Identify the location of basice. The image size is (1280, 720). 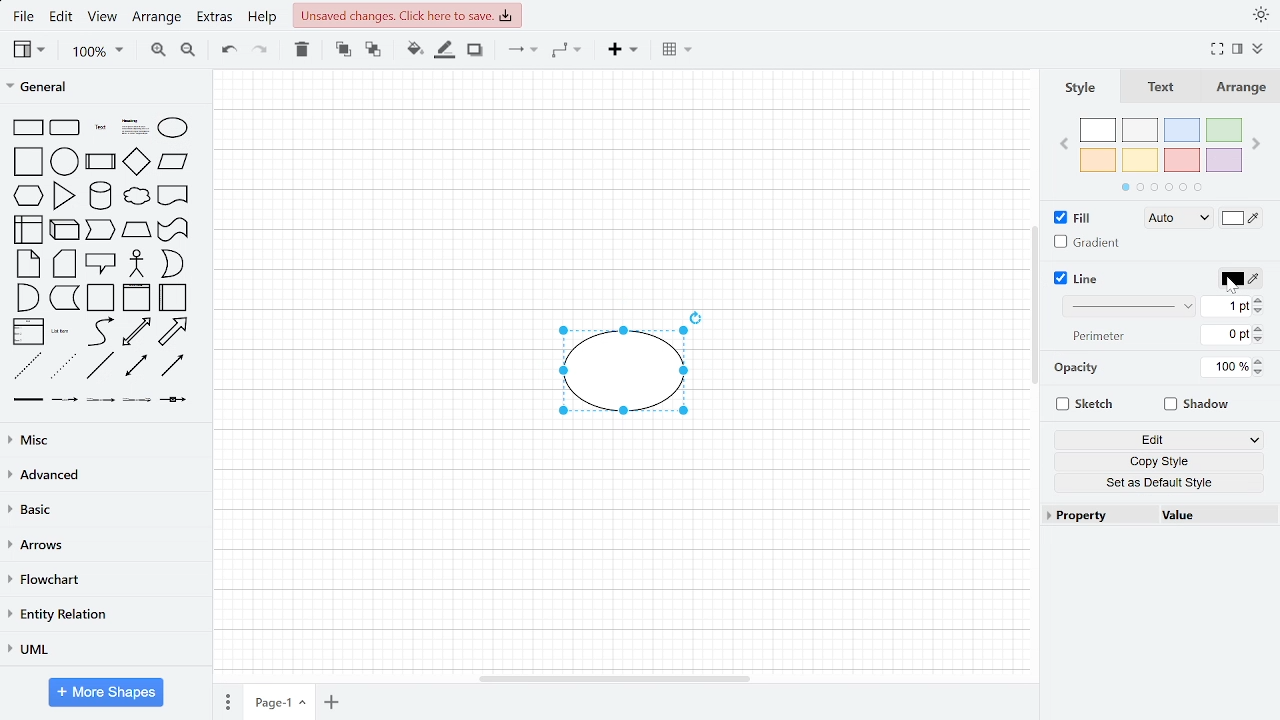
(102, 512).